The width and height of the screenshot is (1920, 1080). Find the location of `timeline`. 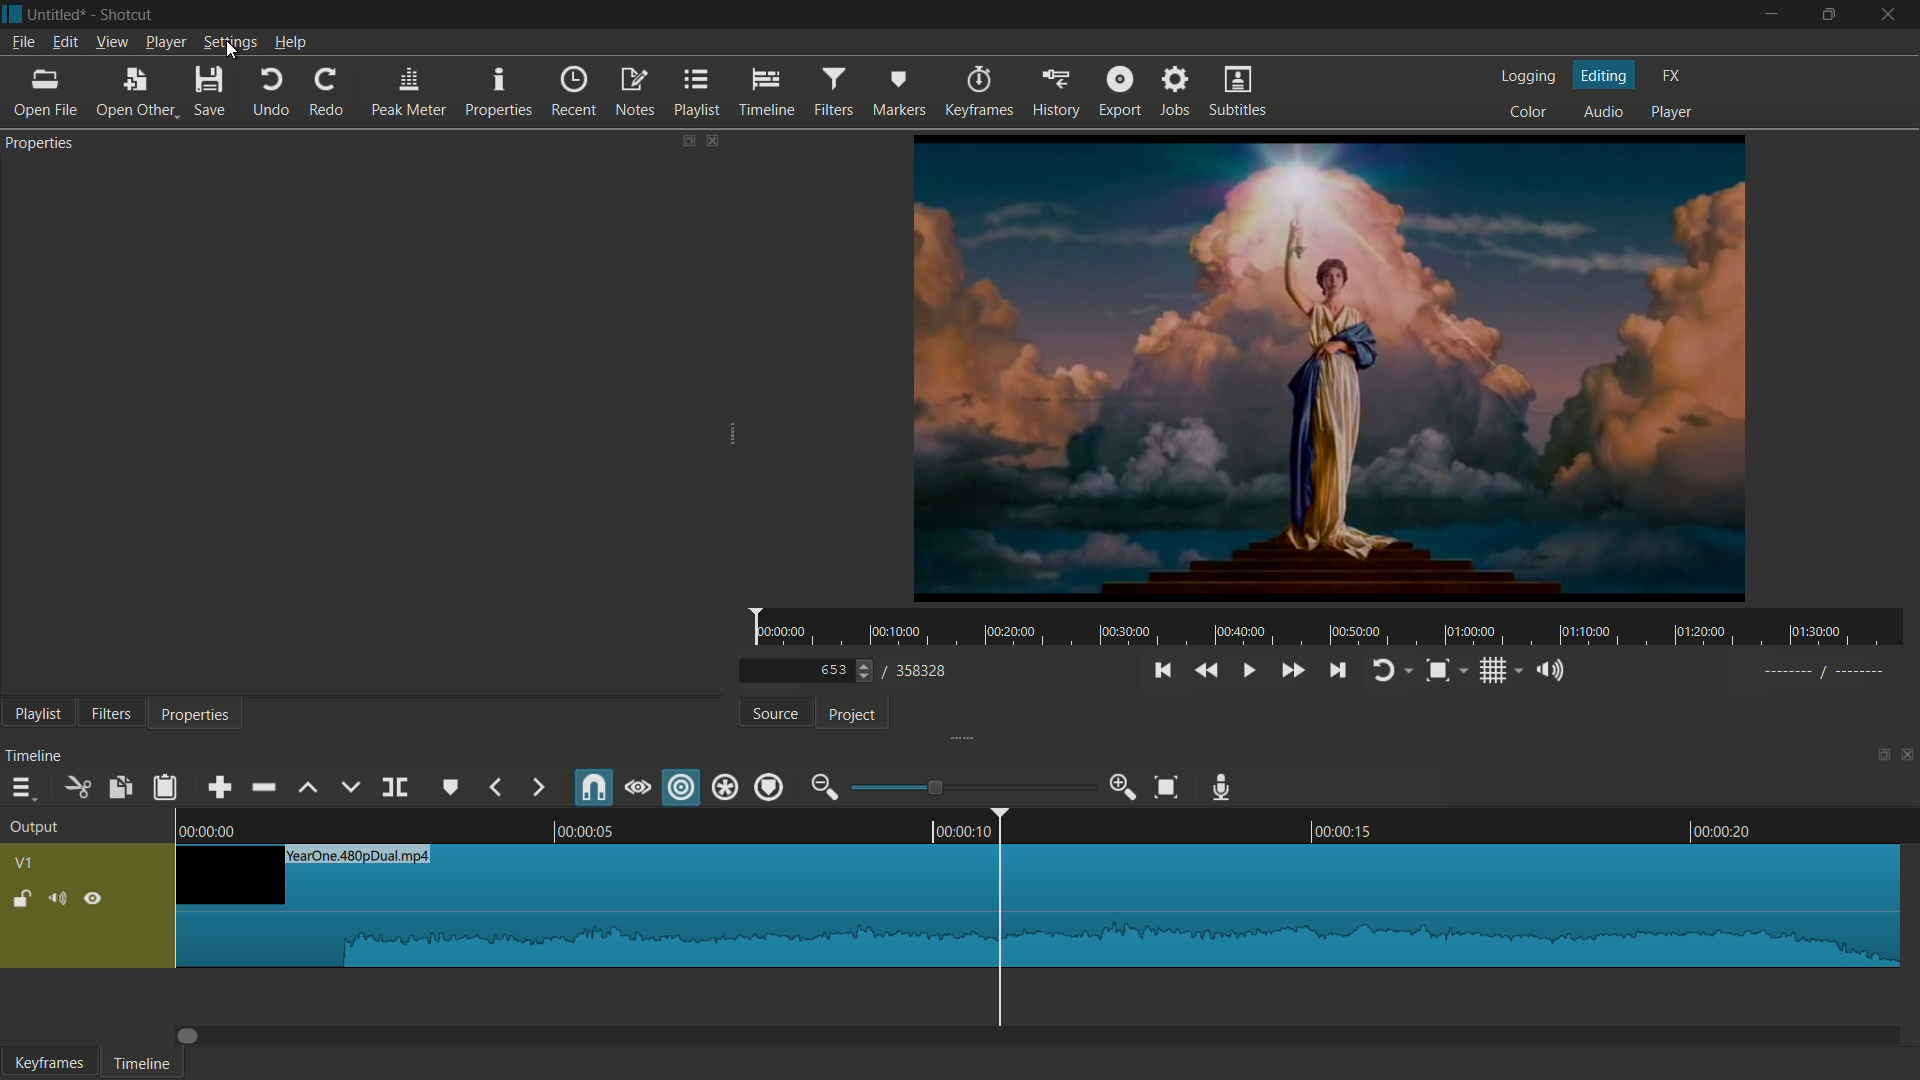

timeline is located at coordinates (768, 91).